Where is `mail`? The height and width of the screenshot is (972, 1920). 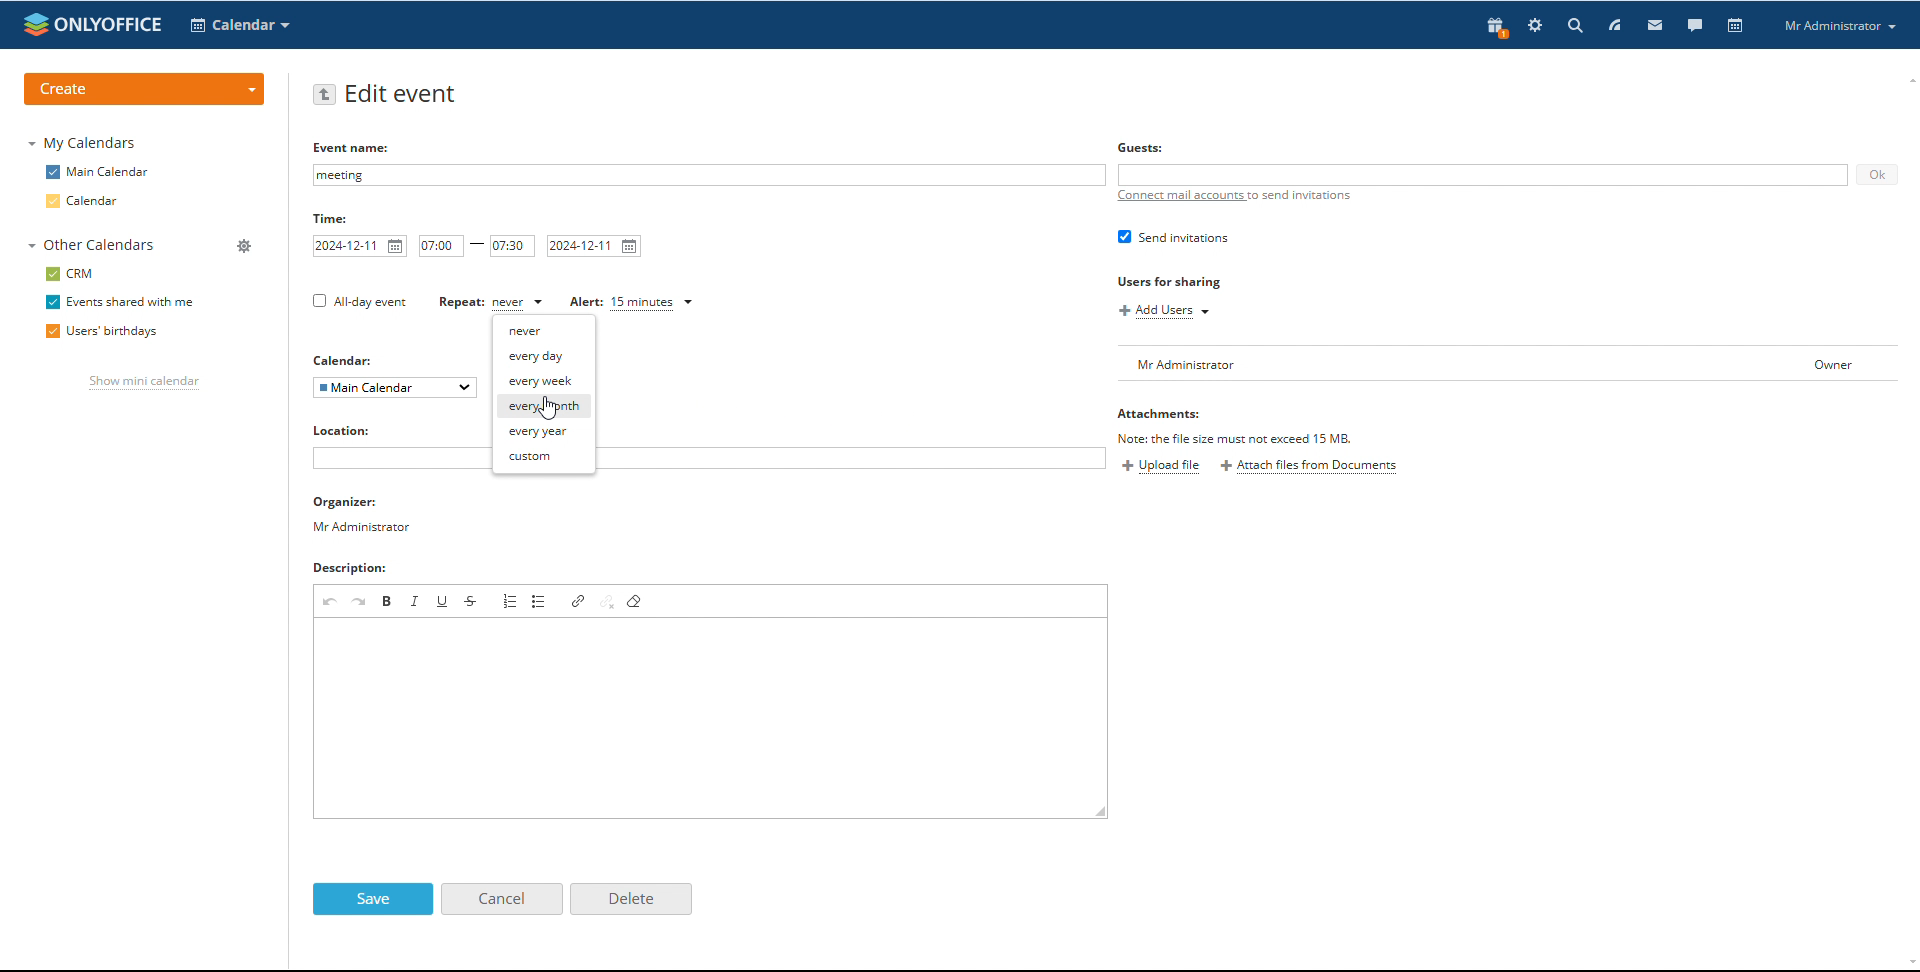
mail is located at coordinates (1656, 25).